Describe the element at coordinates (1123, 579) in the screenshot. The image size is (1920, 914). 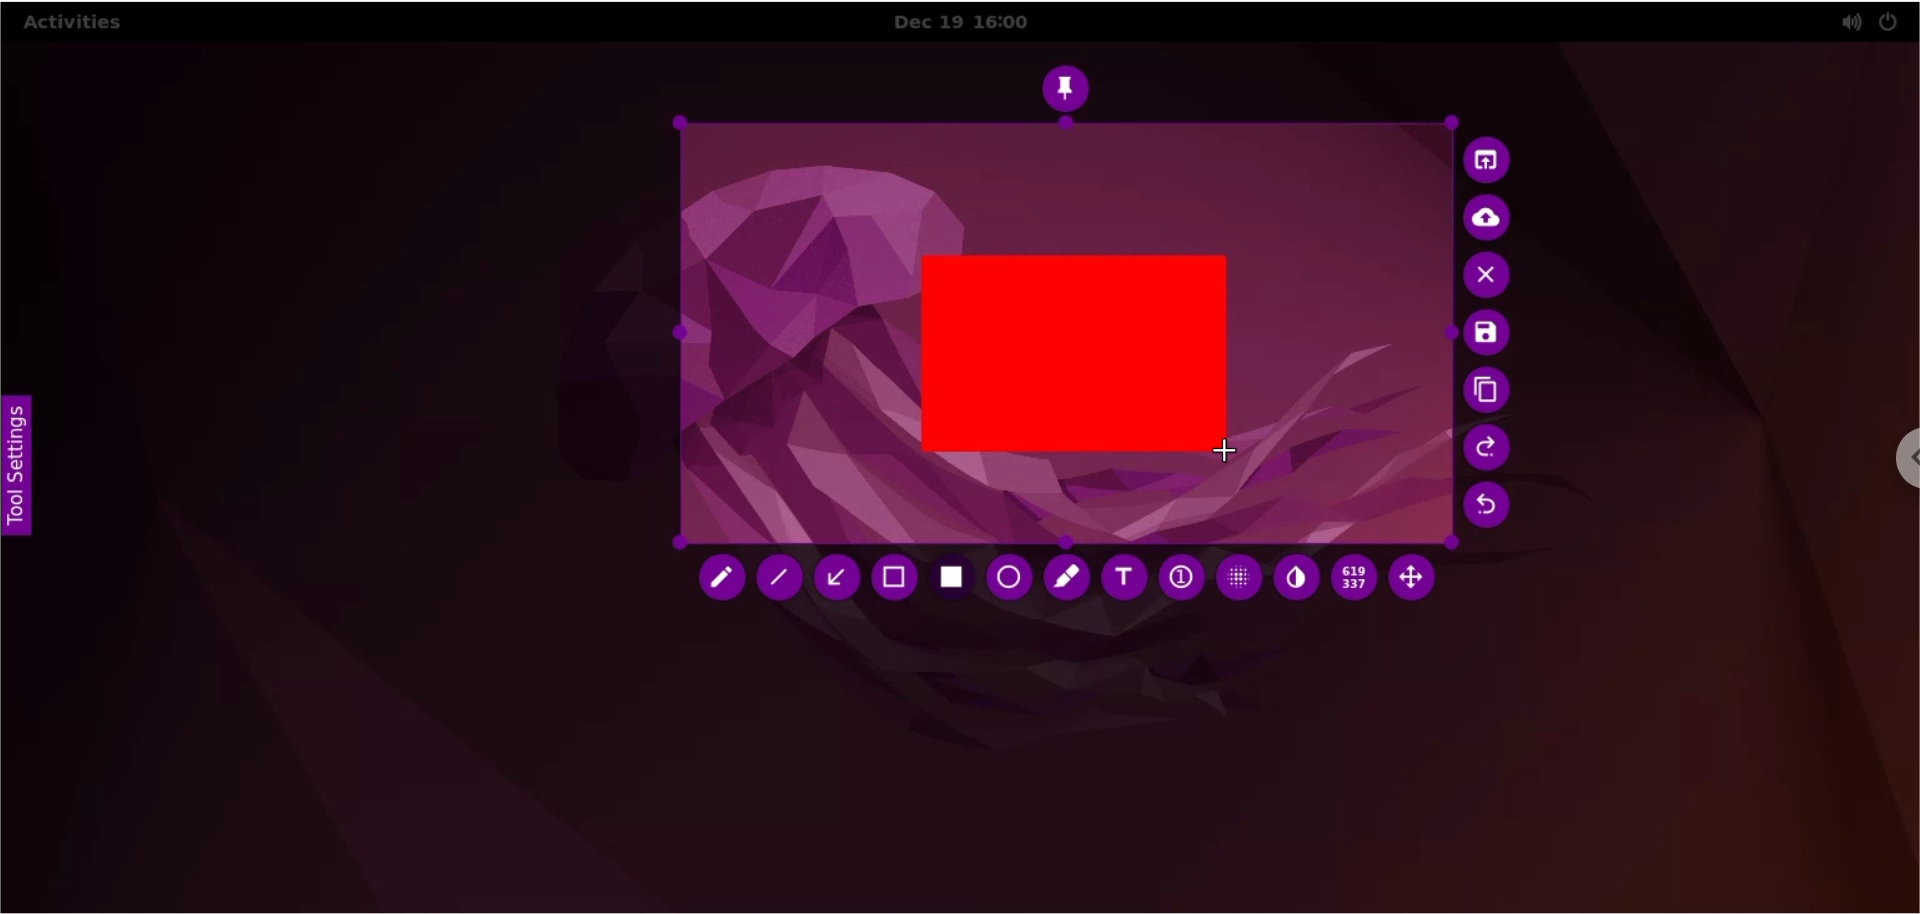
I see `text tool` at that location.